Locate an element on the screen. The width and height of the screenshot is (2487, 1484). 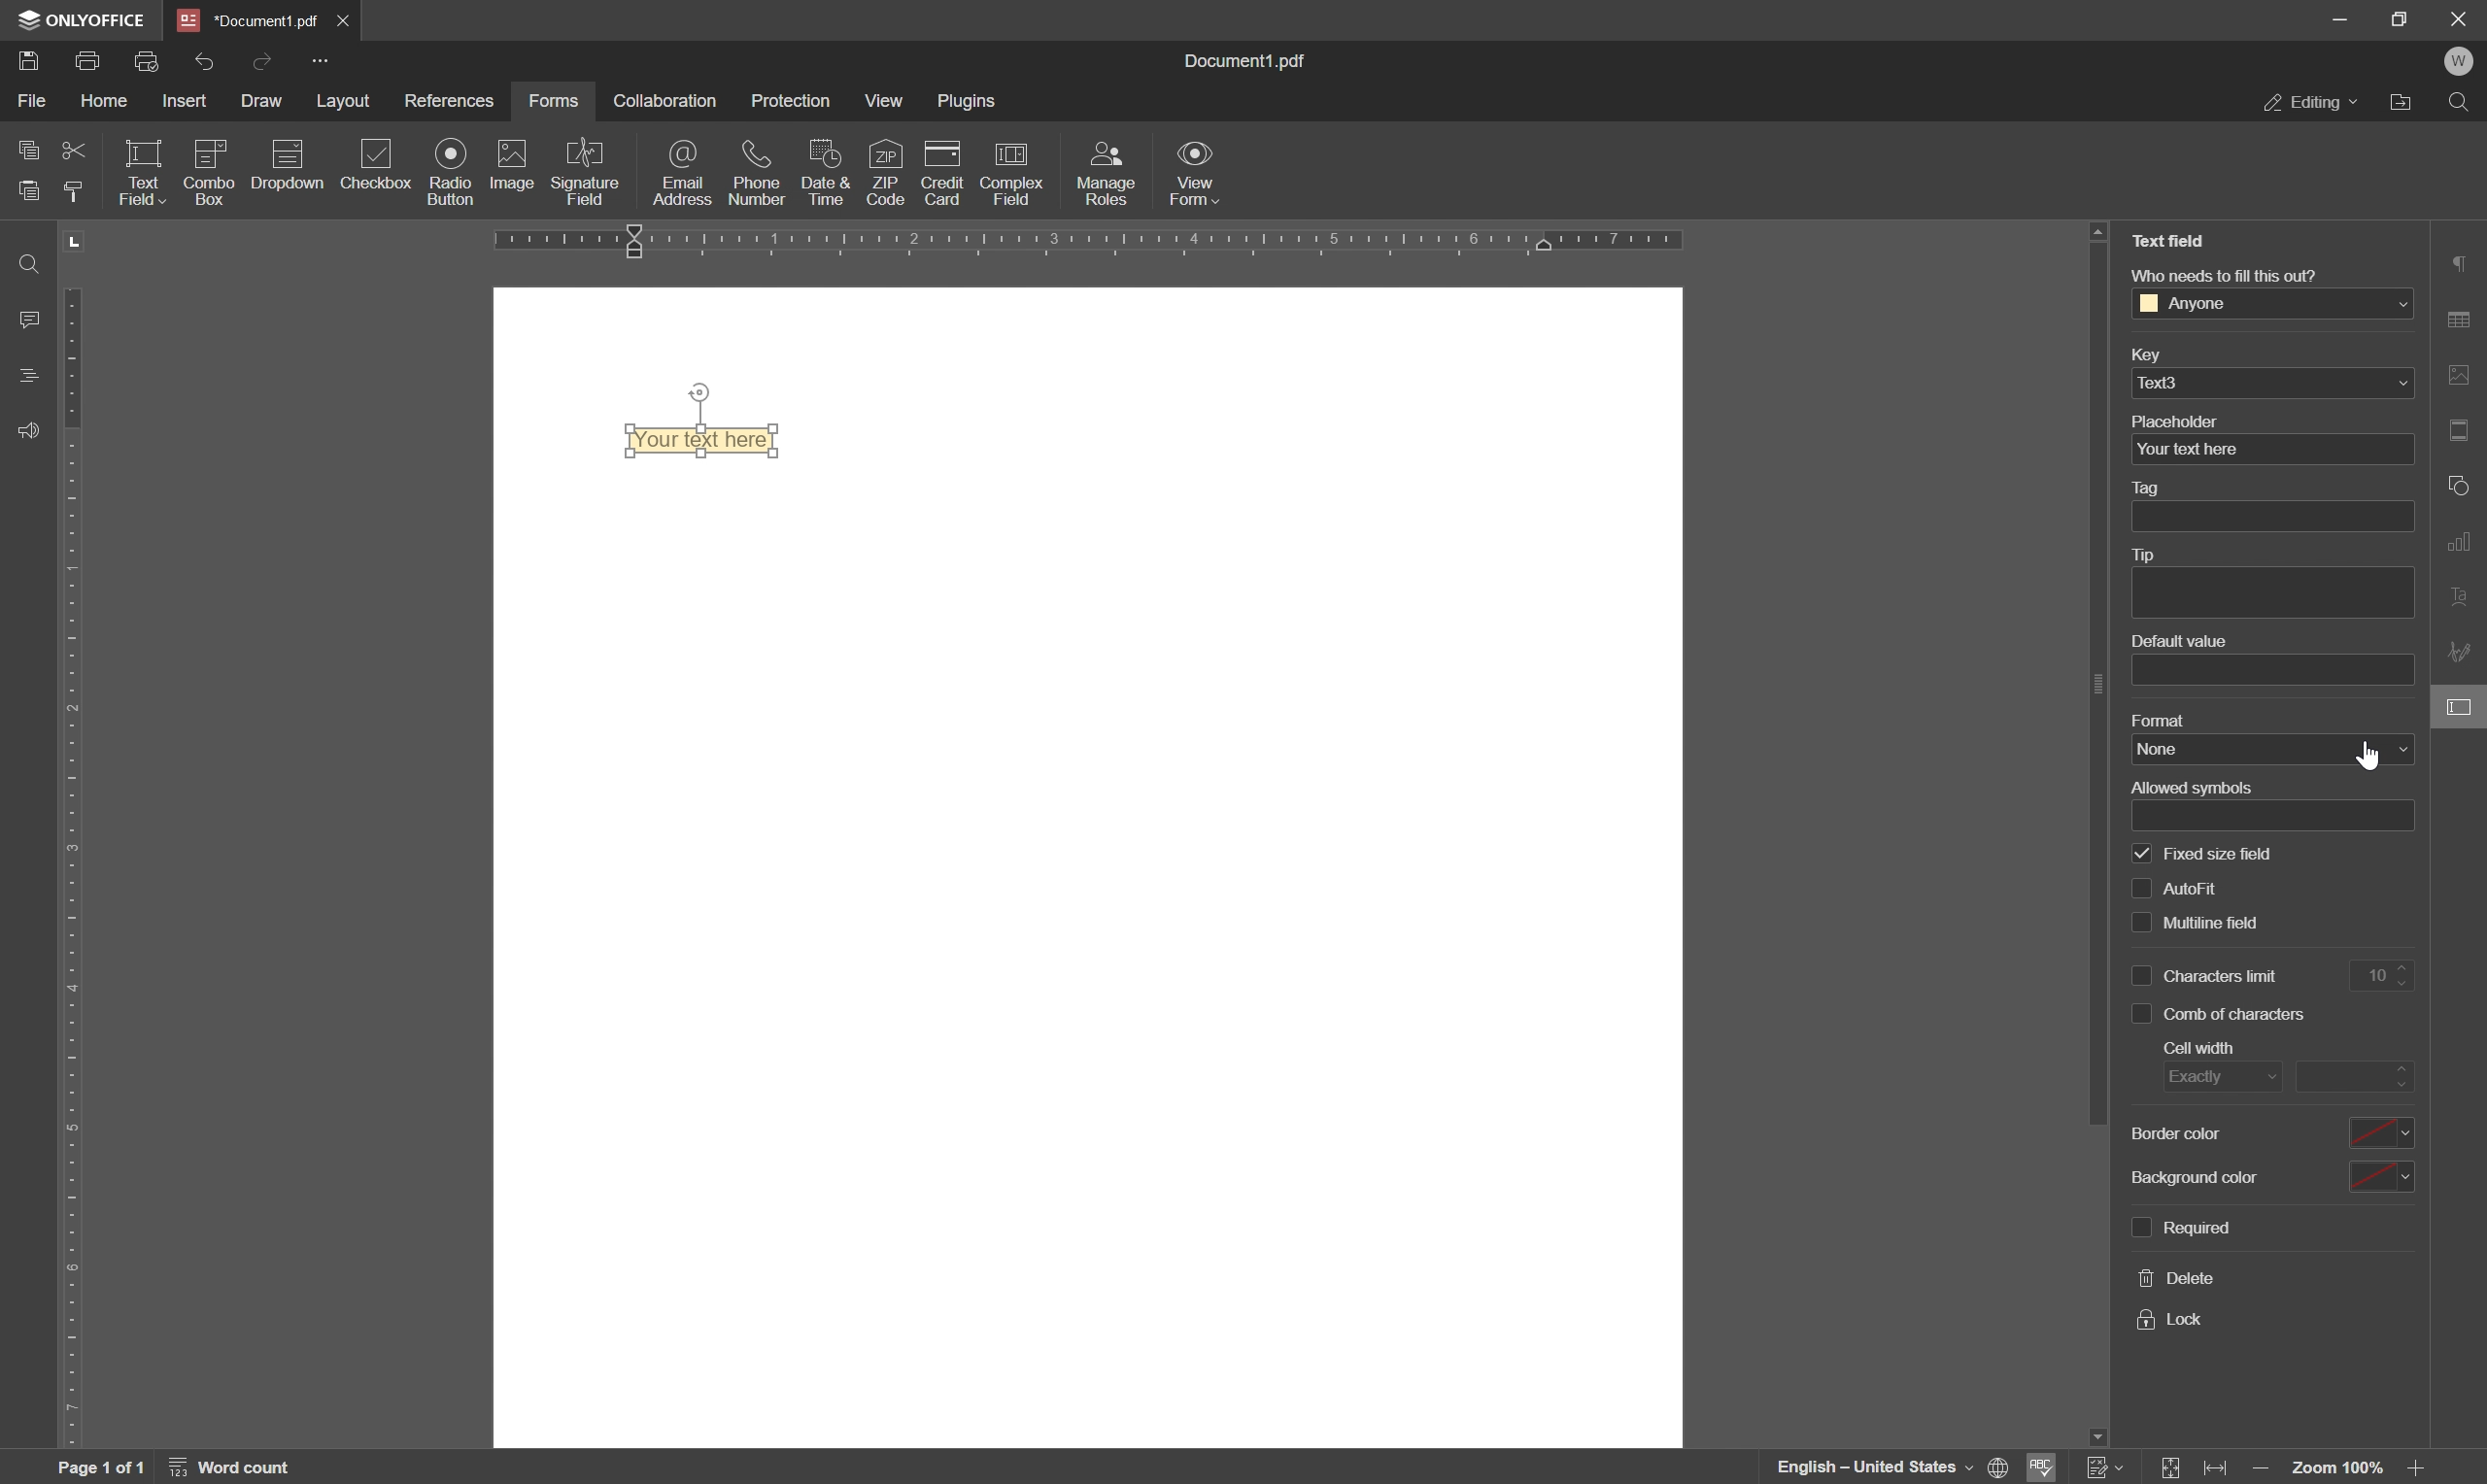
email address is located at coordinates (687, 175).